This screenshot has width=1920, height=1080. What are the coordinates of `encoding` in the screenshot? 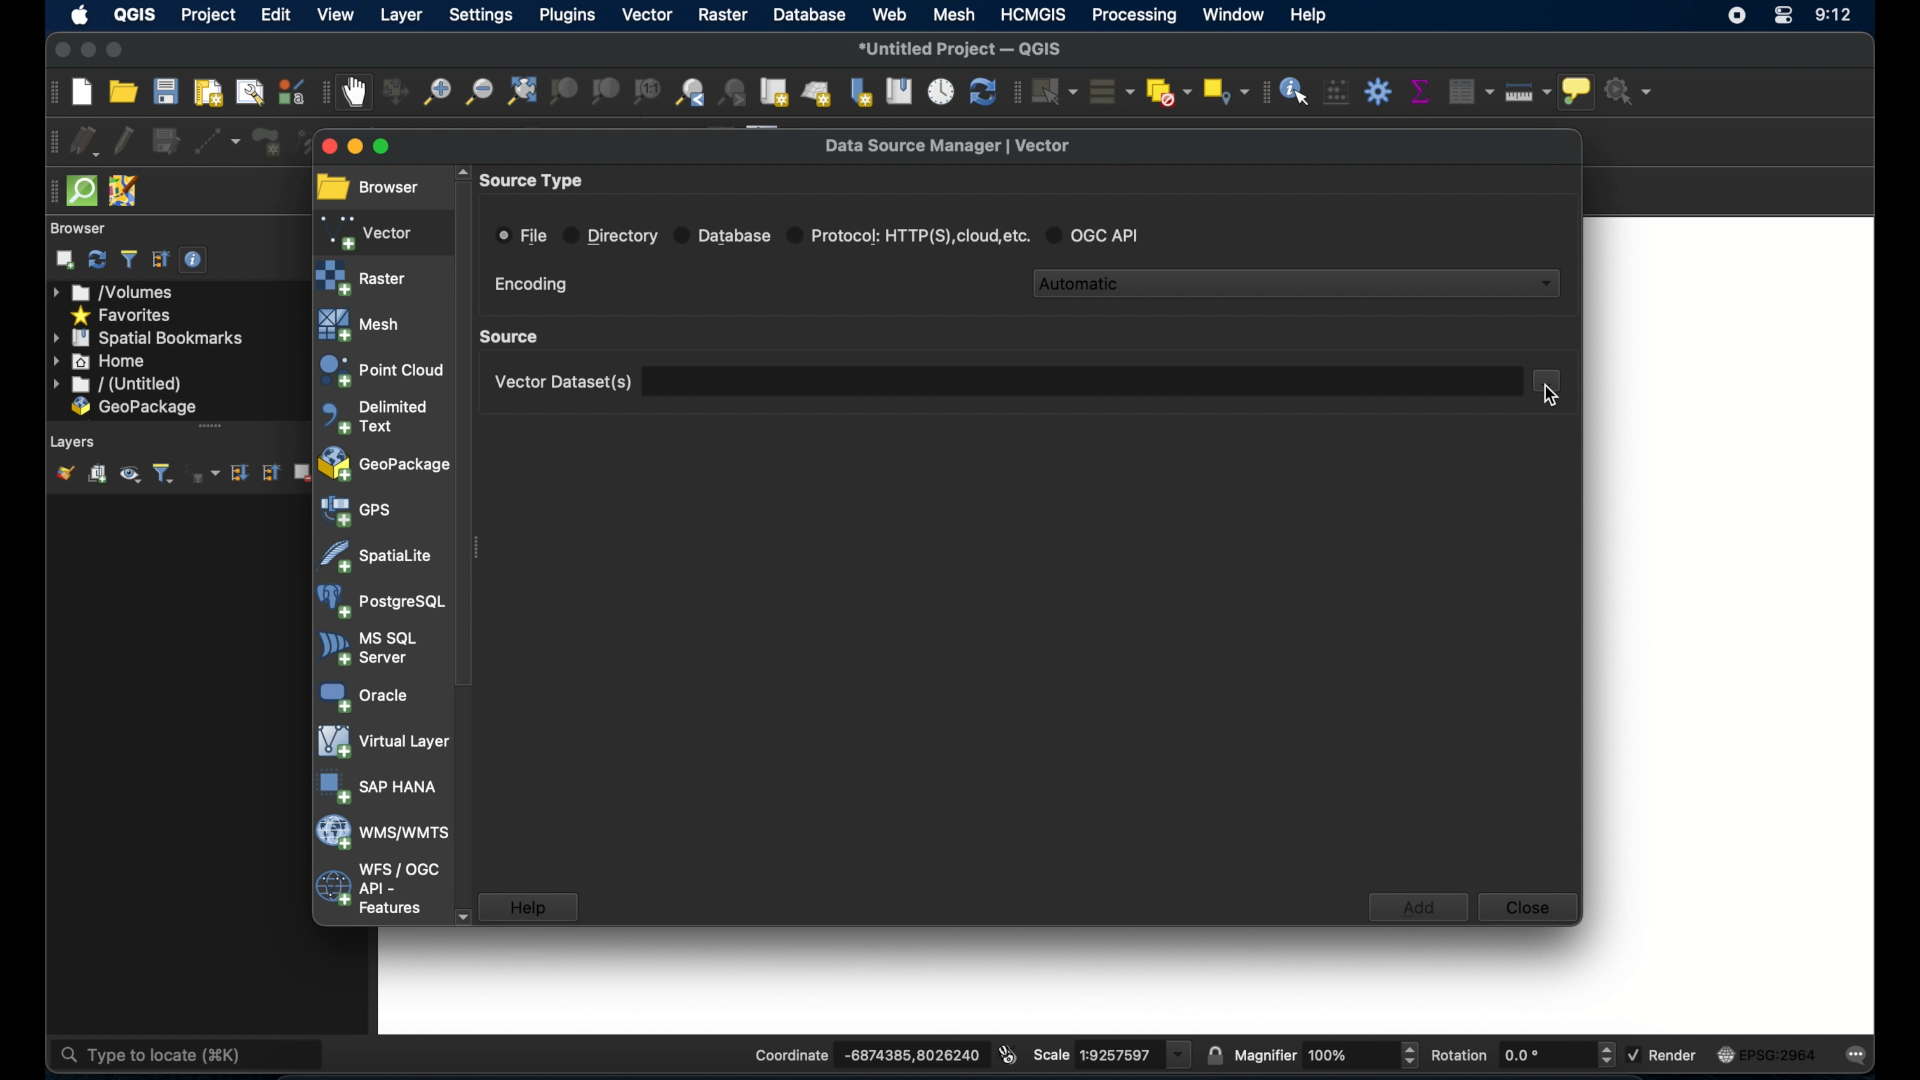 It's located at (531, 285).